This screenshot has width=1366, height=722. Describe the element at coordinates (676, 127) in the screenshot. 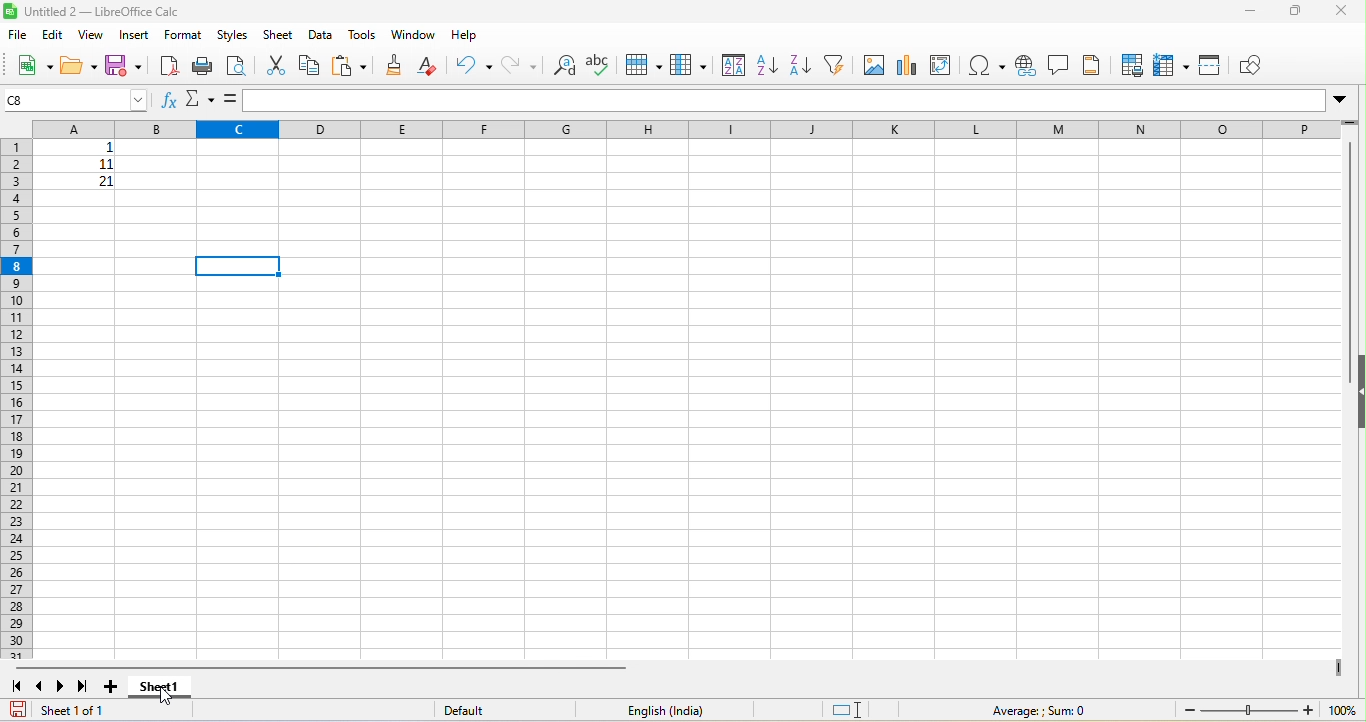

I see `column headings` at that location.